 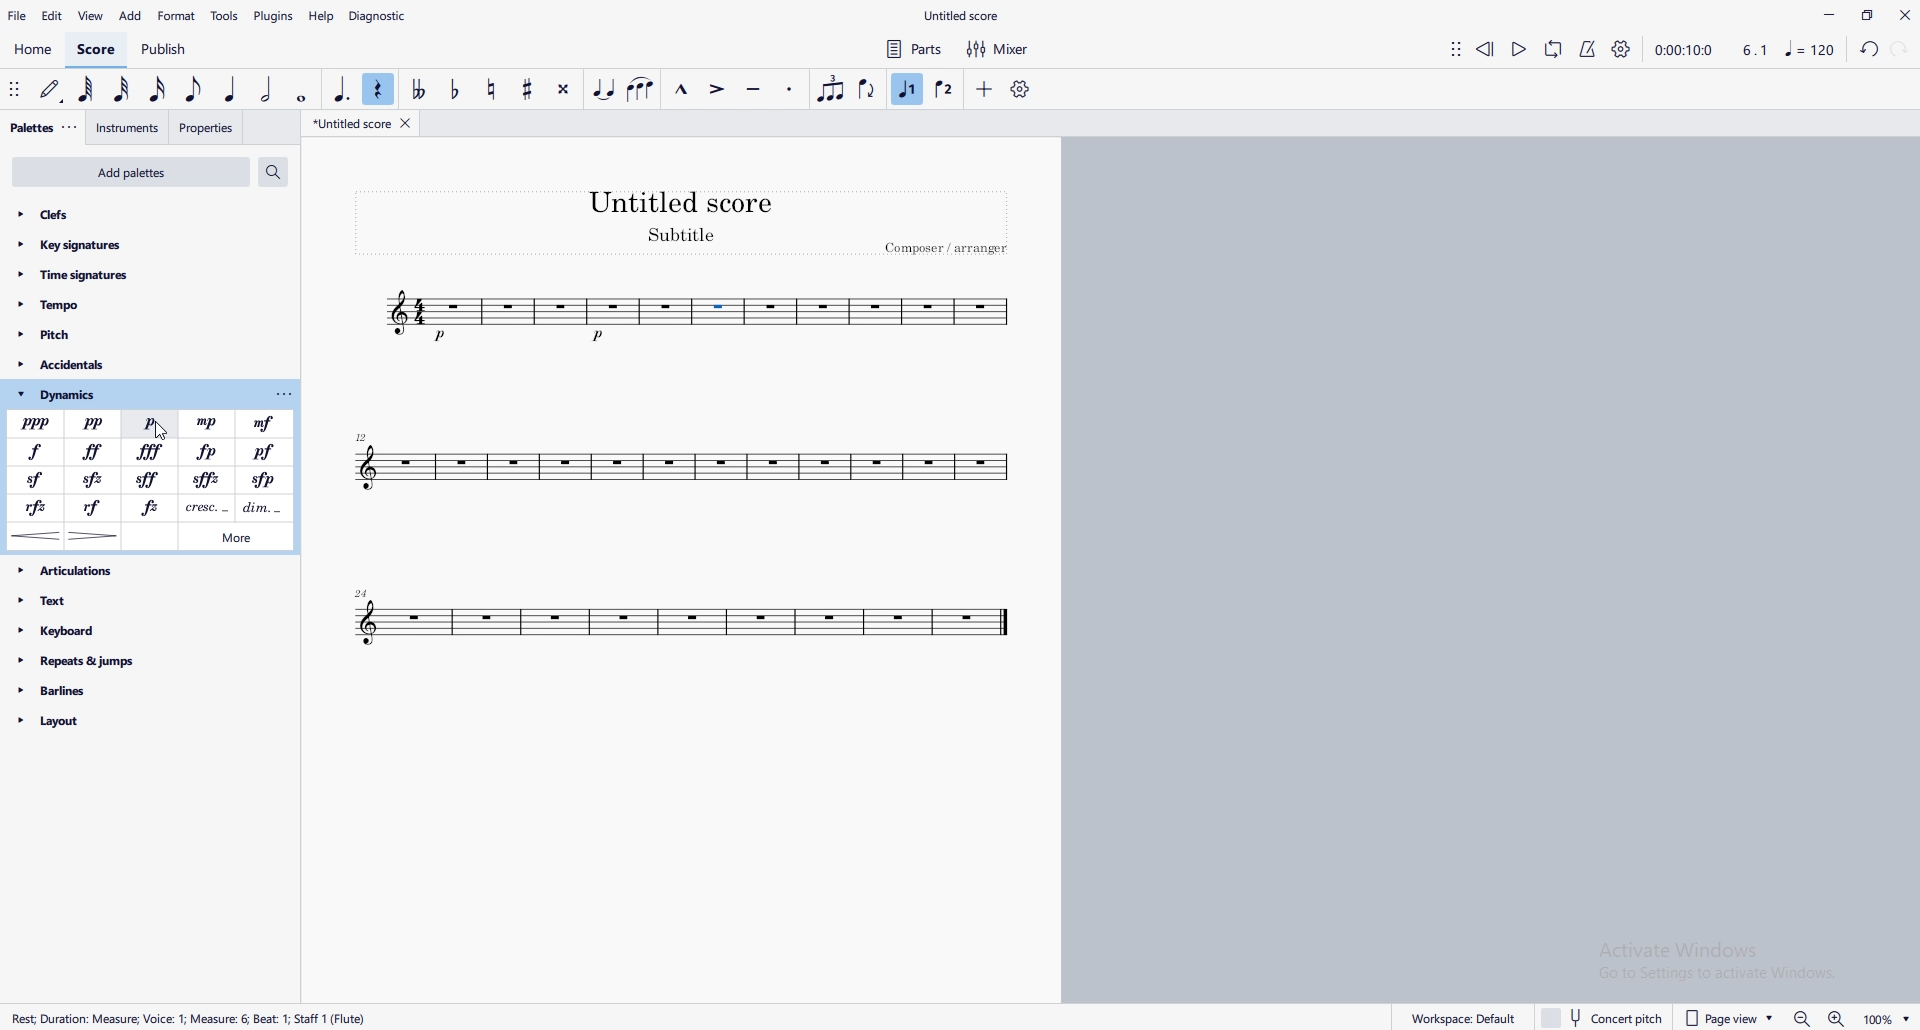 I want to click on adjust, so click(x=17, y=90).